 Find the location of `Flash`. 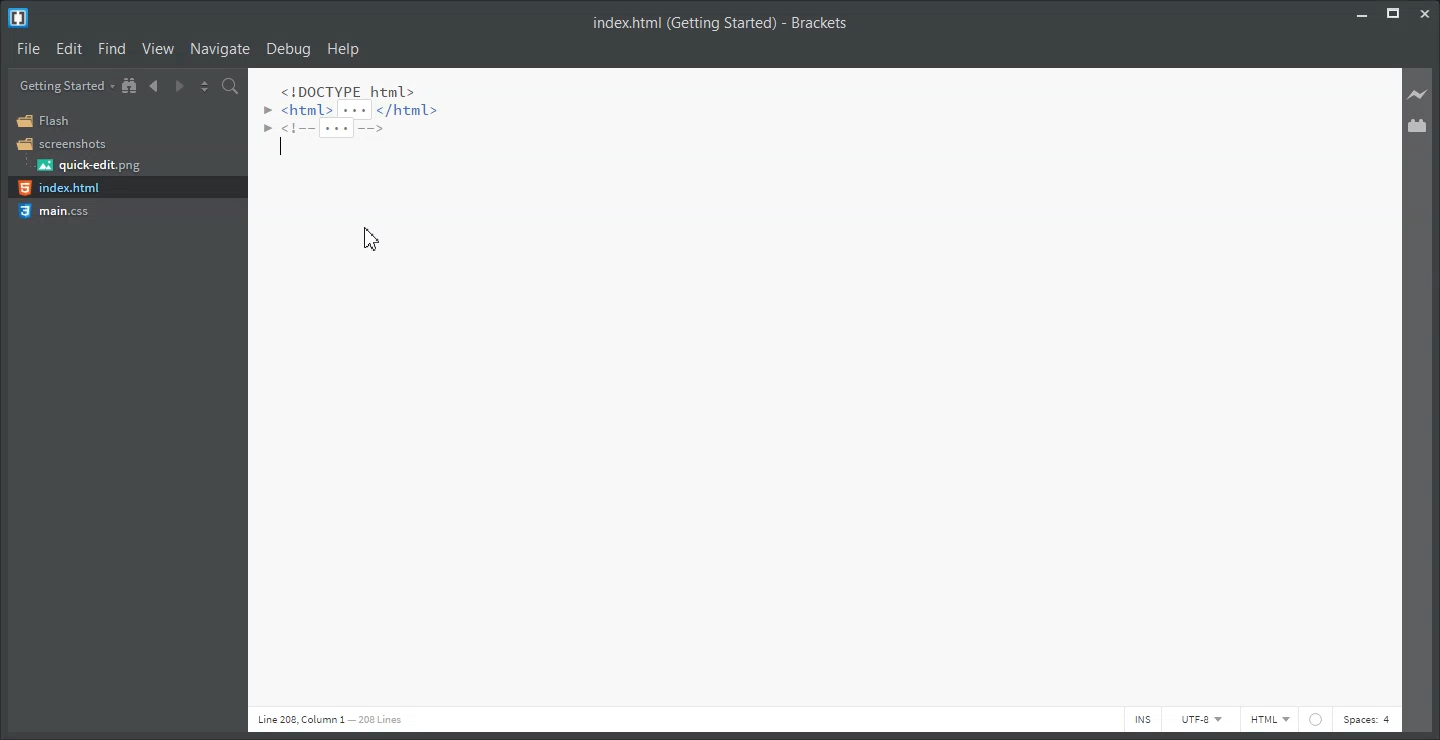

Flash is located at coordinates (45, 120).